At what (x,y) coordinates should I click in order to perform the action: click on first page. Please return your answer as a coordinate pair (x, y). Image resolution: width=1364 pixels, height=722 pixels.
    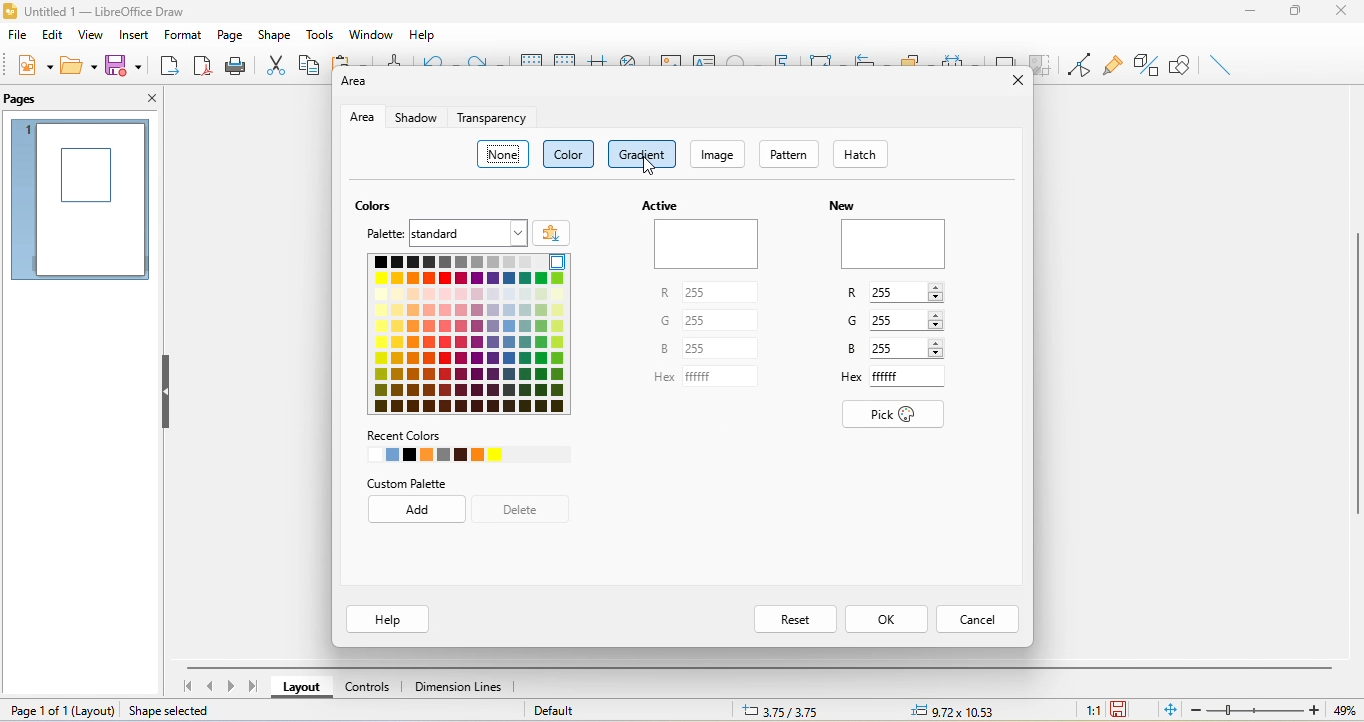
    Looking at the image, I should click on (189, 686).